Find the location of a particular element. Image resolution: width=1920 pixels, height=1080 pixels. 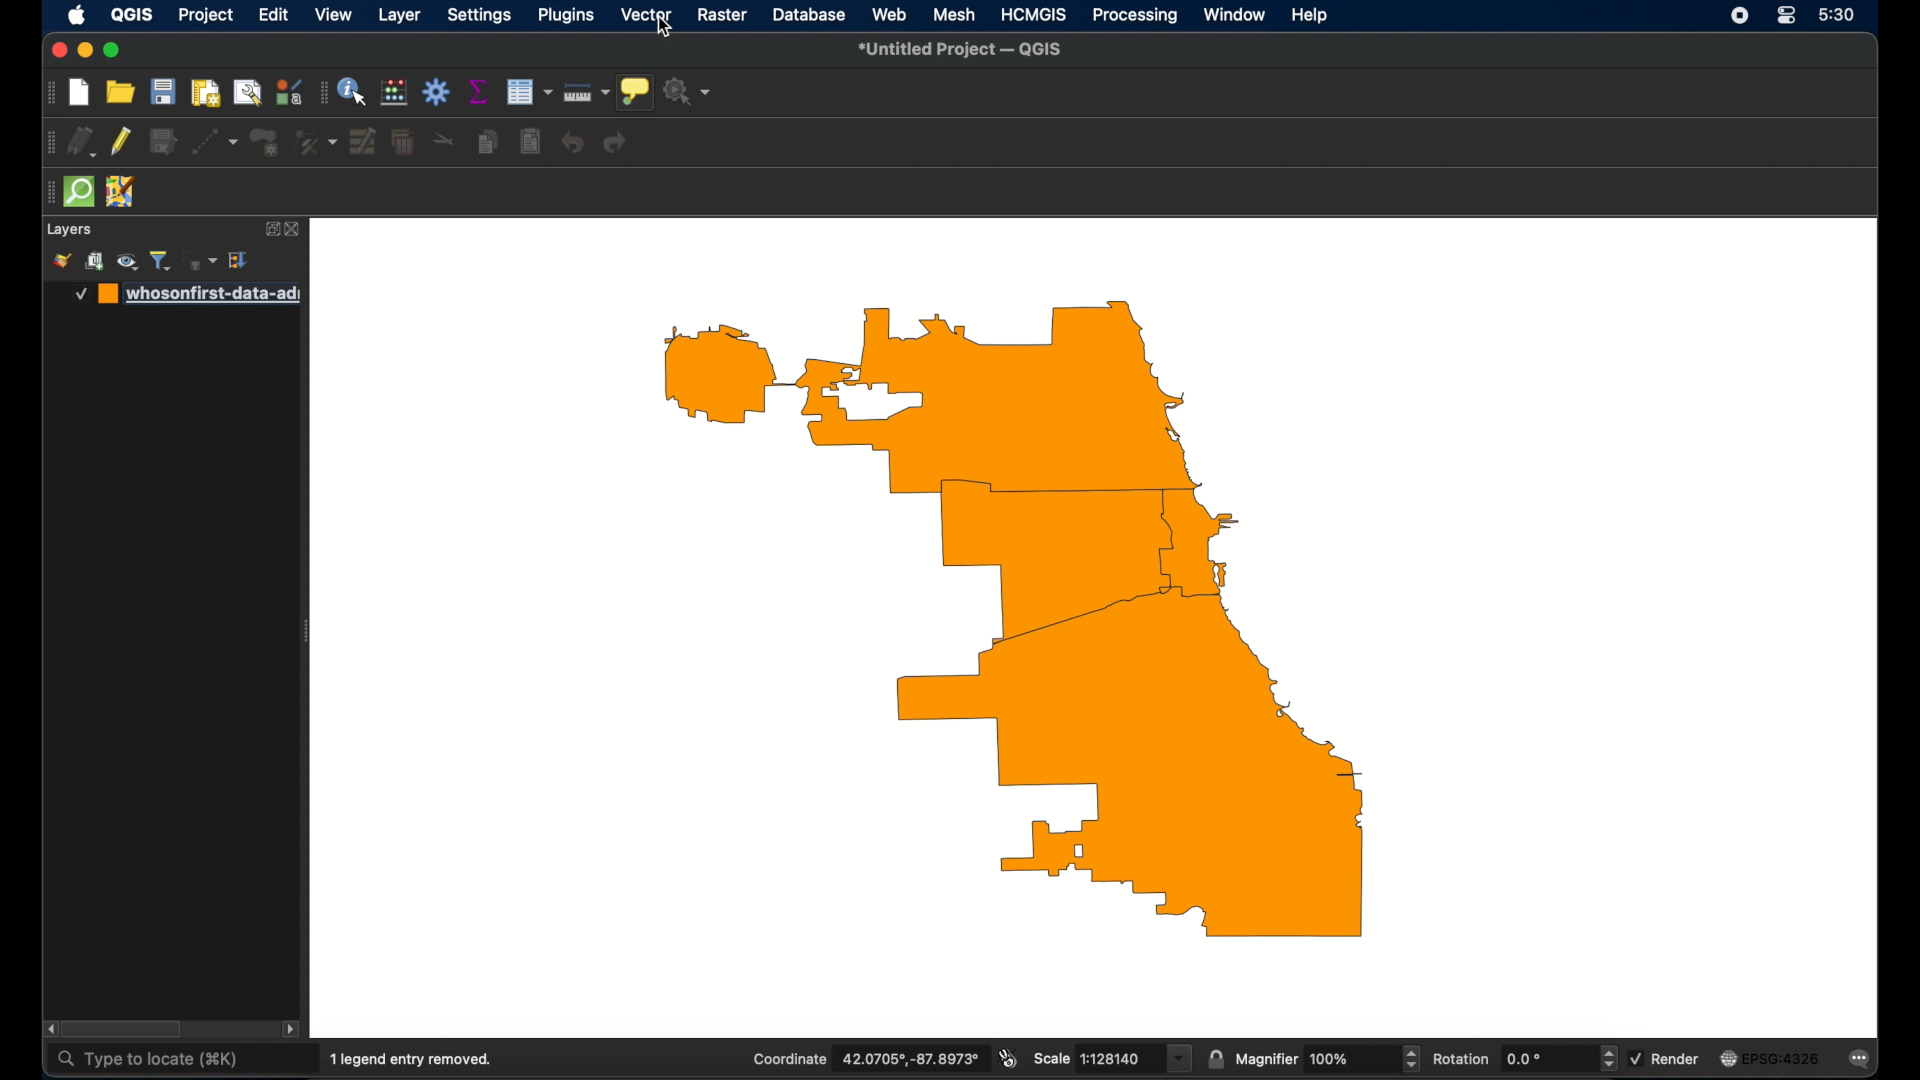

processing is located at coordinates (1134, 15).